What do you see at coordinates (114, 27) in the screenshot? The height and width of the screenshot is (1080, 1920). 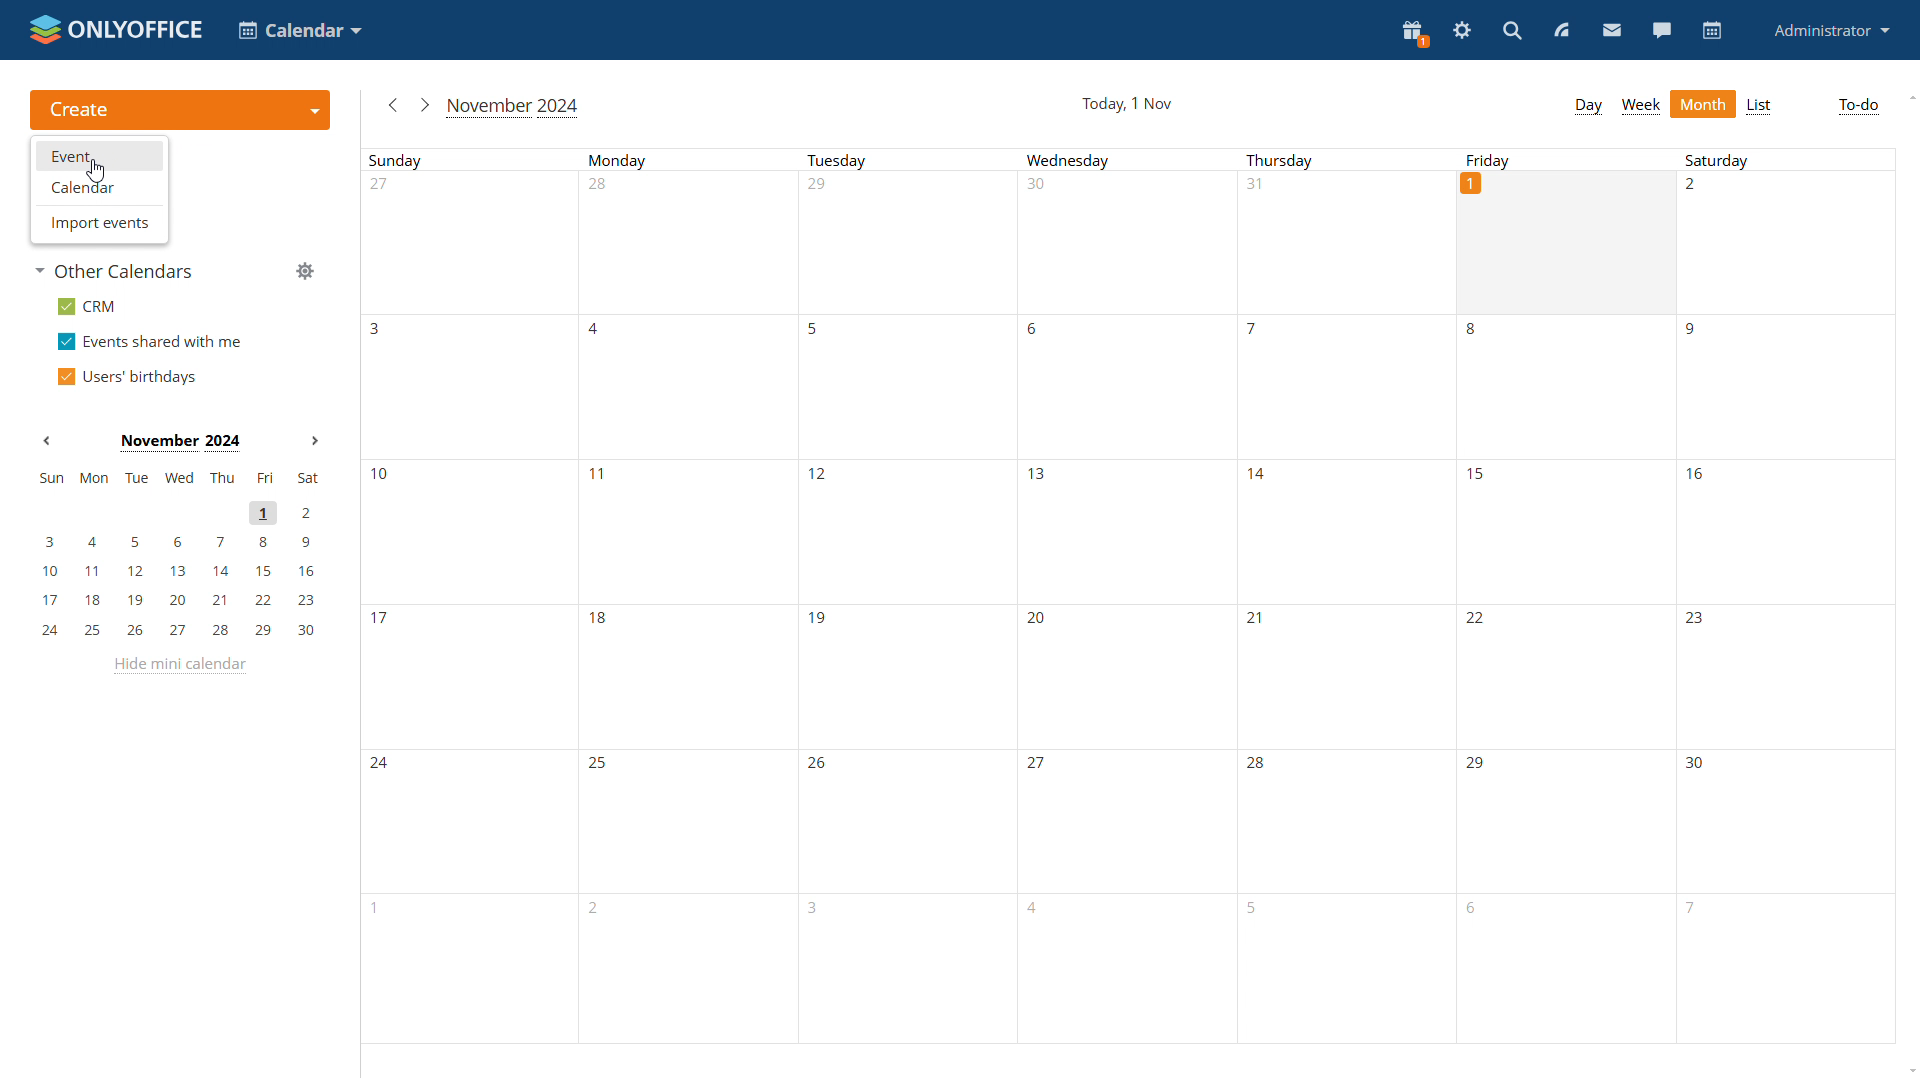 I see `logo` at bounding box center [114, 27].